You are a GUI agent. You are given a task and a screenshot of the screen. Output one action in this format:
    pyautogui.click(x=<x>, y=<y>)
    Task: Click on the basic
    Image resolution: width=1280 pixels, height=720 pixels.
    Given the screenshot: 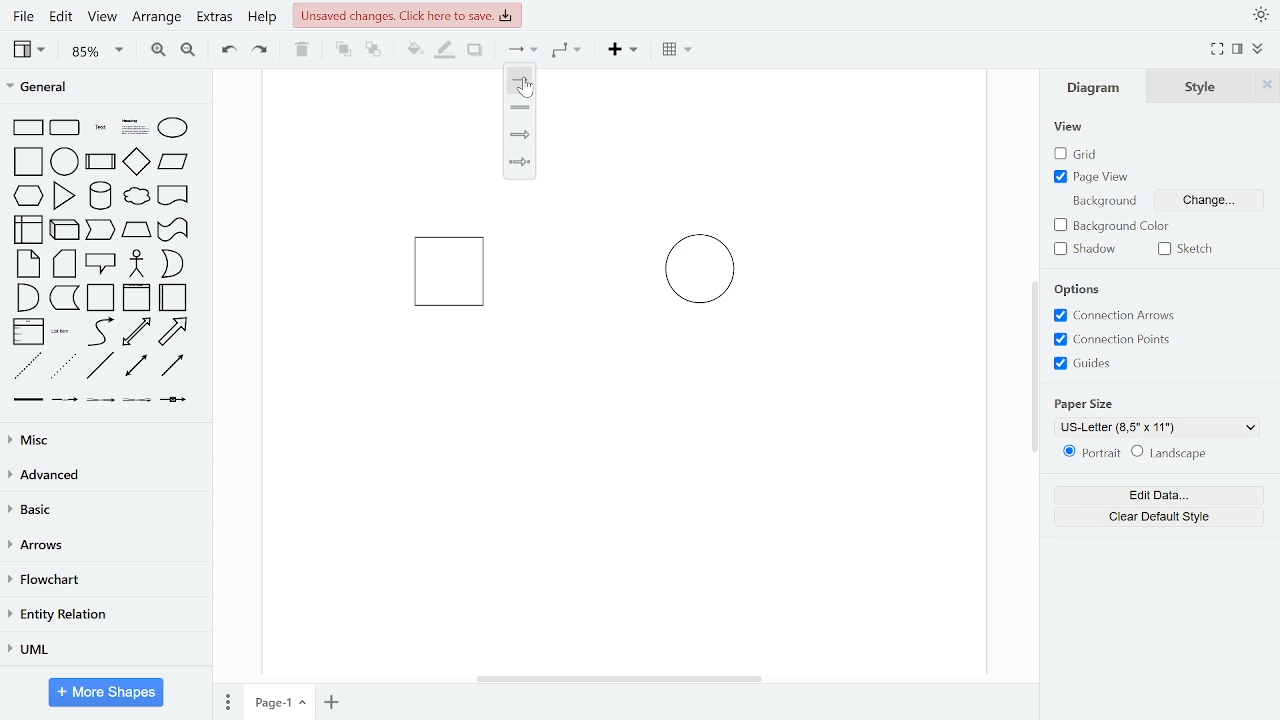 What is the action you would take?
    pyautogui.click(x=104, y=509)
    